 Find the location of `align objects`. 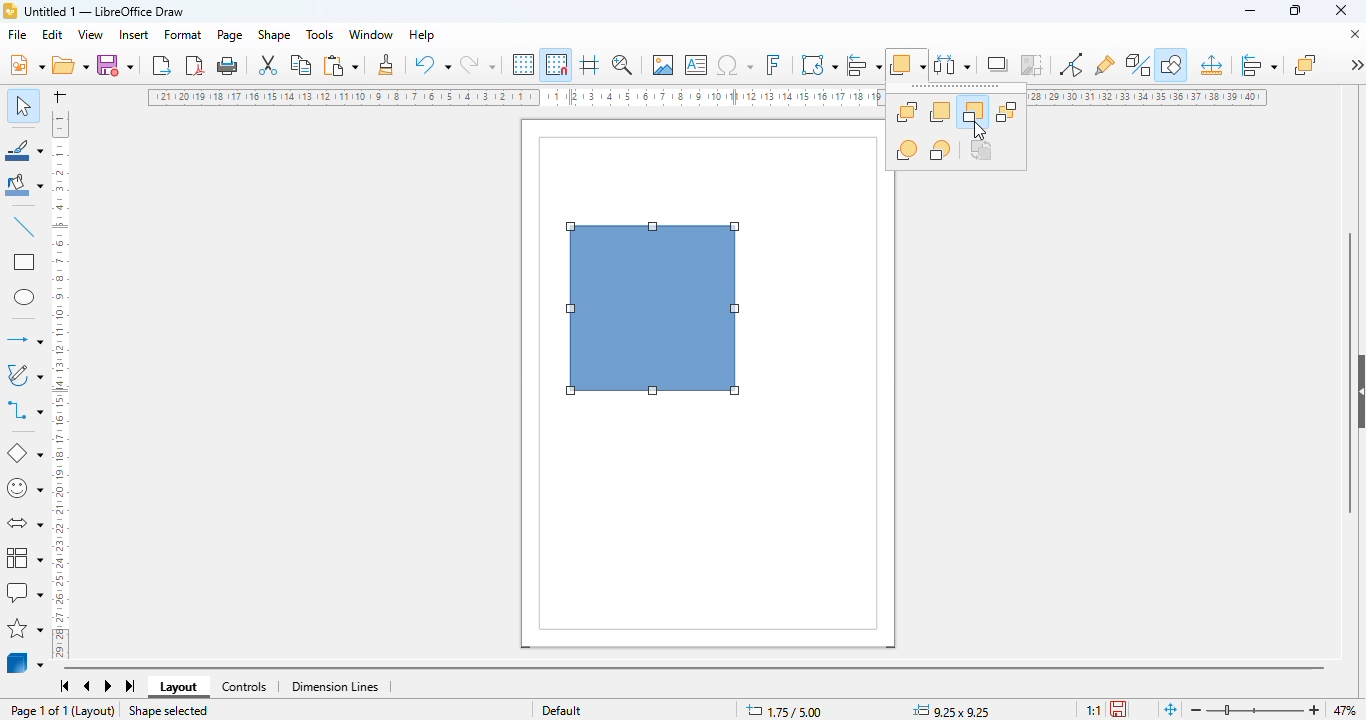

align objects is located at coordinates (1259, 65).